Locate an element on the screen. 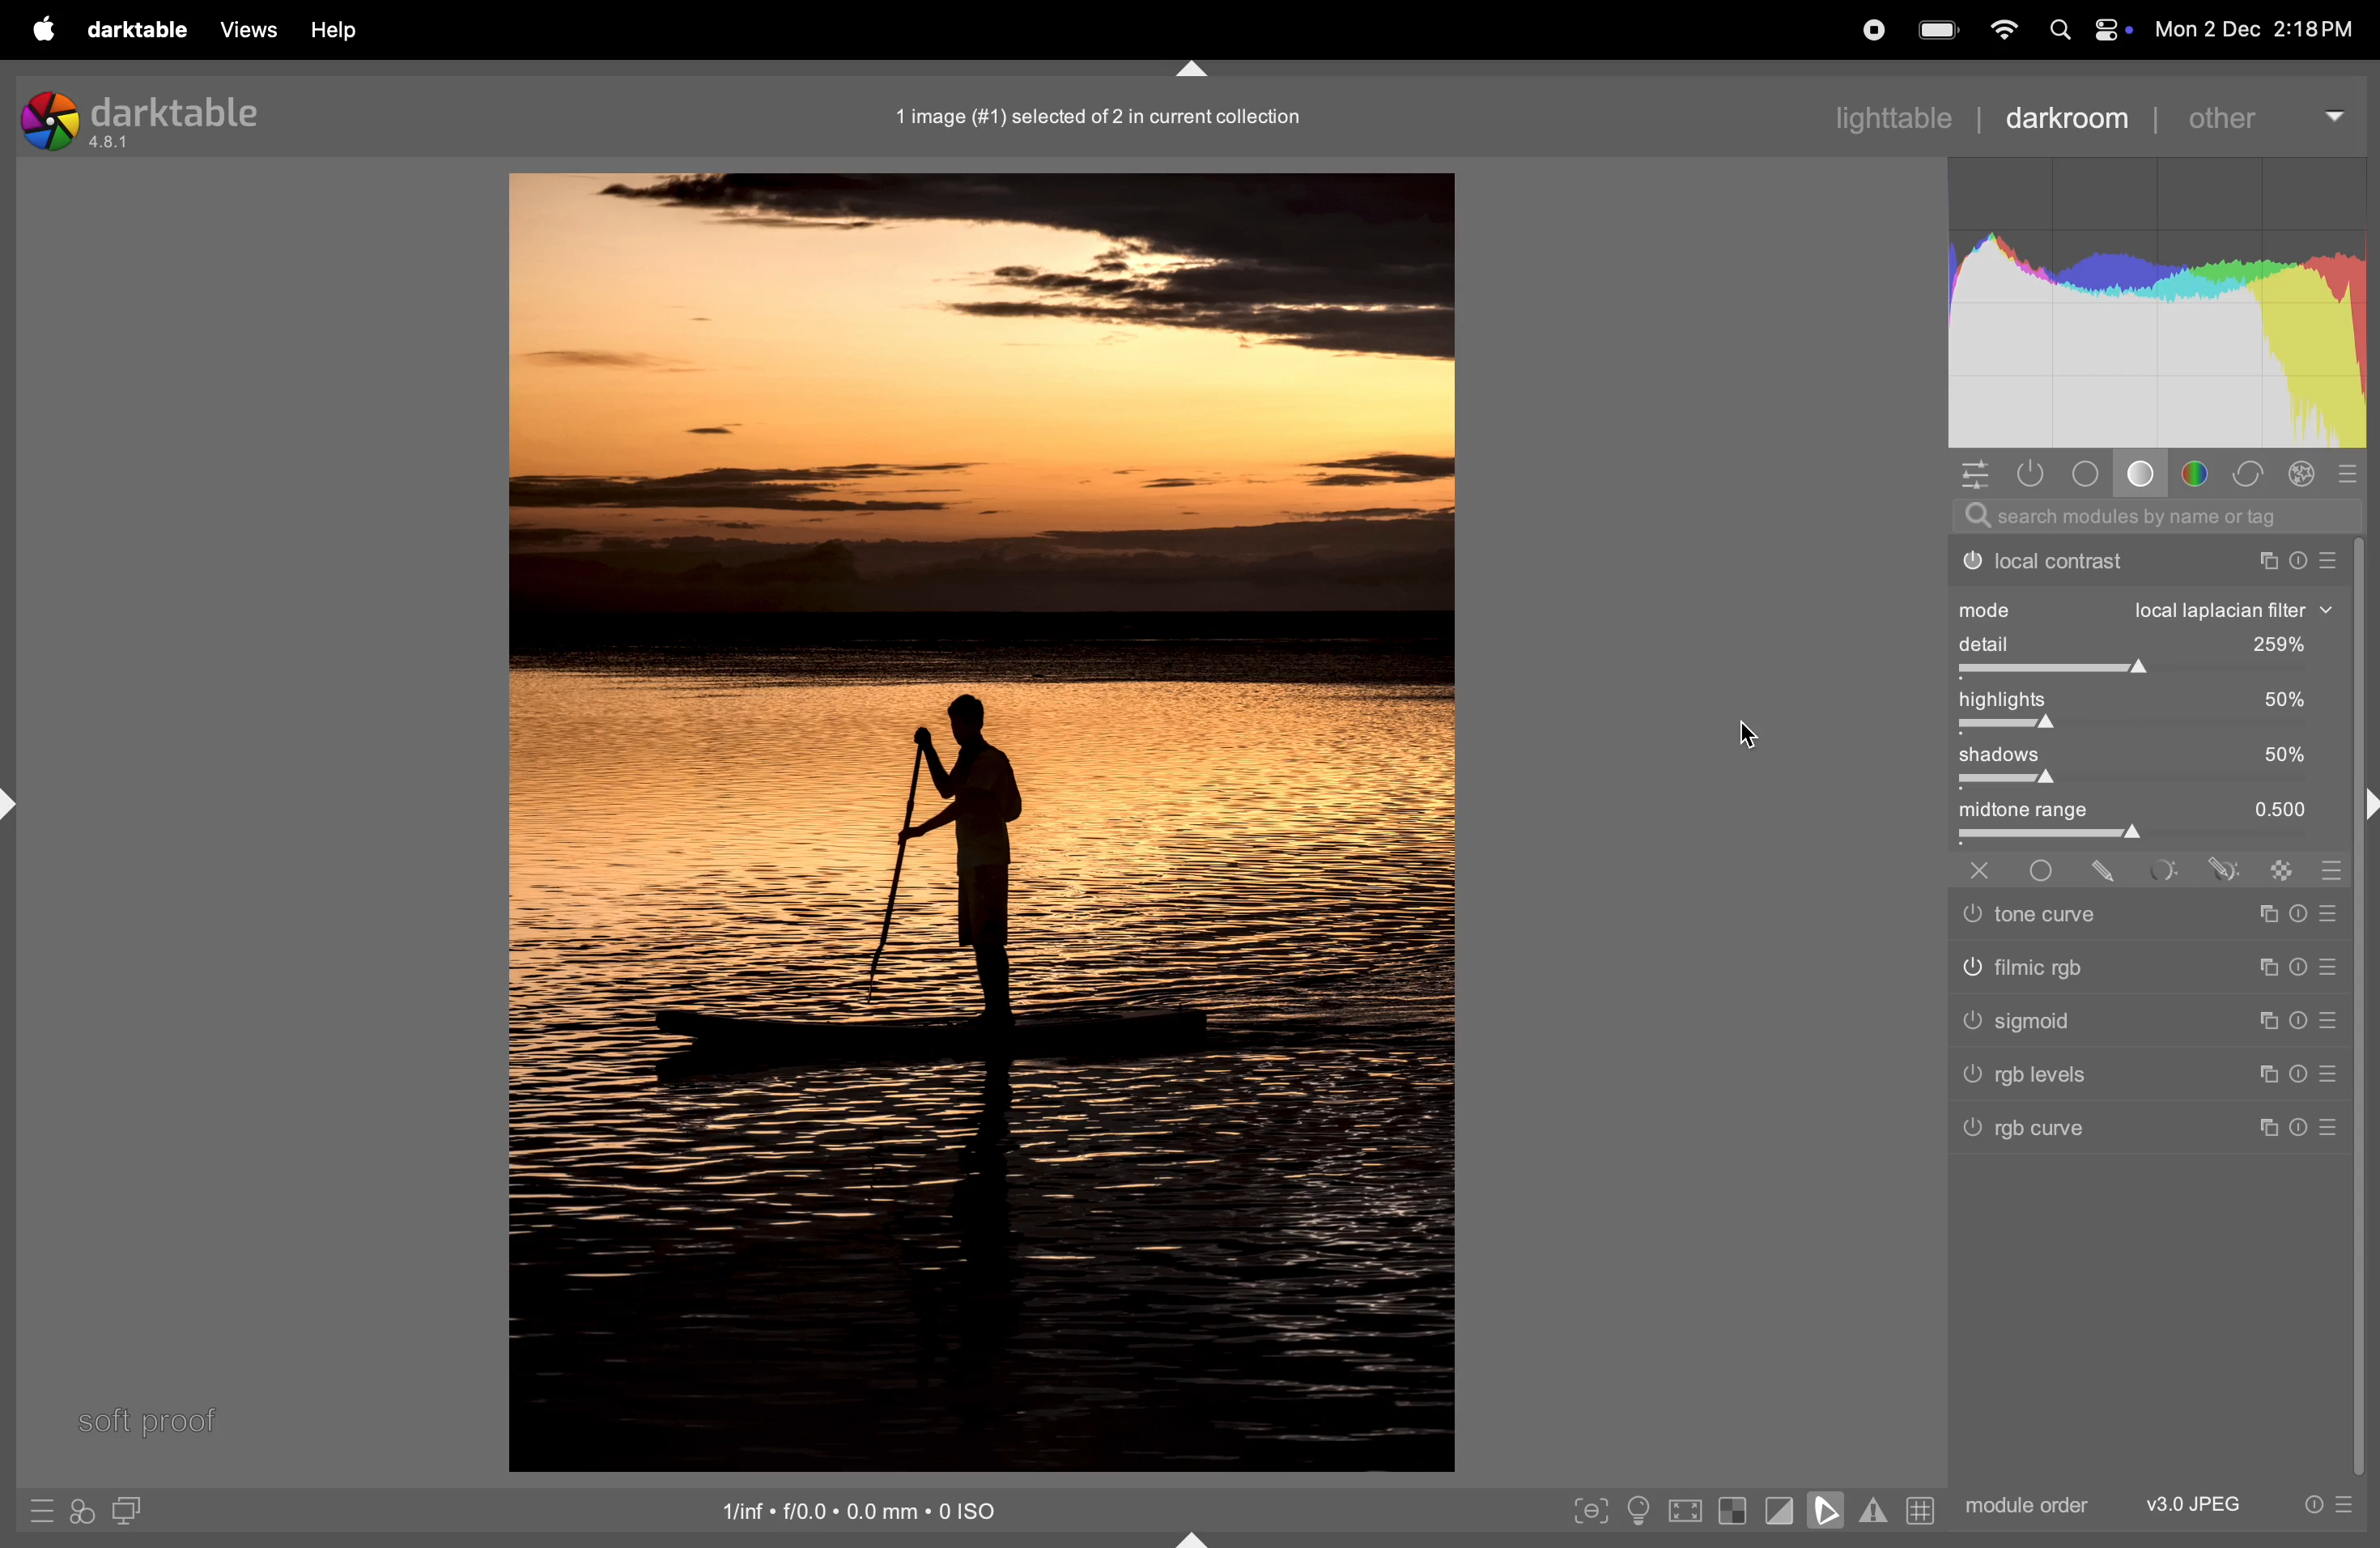 The image size is (2380, 1548). sign is located at coordinates (2112, 871).